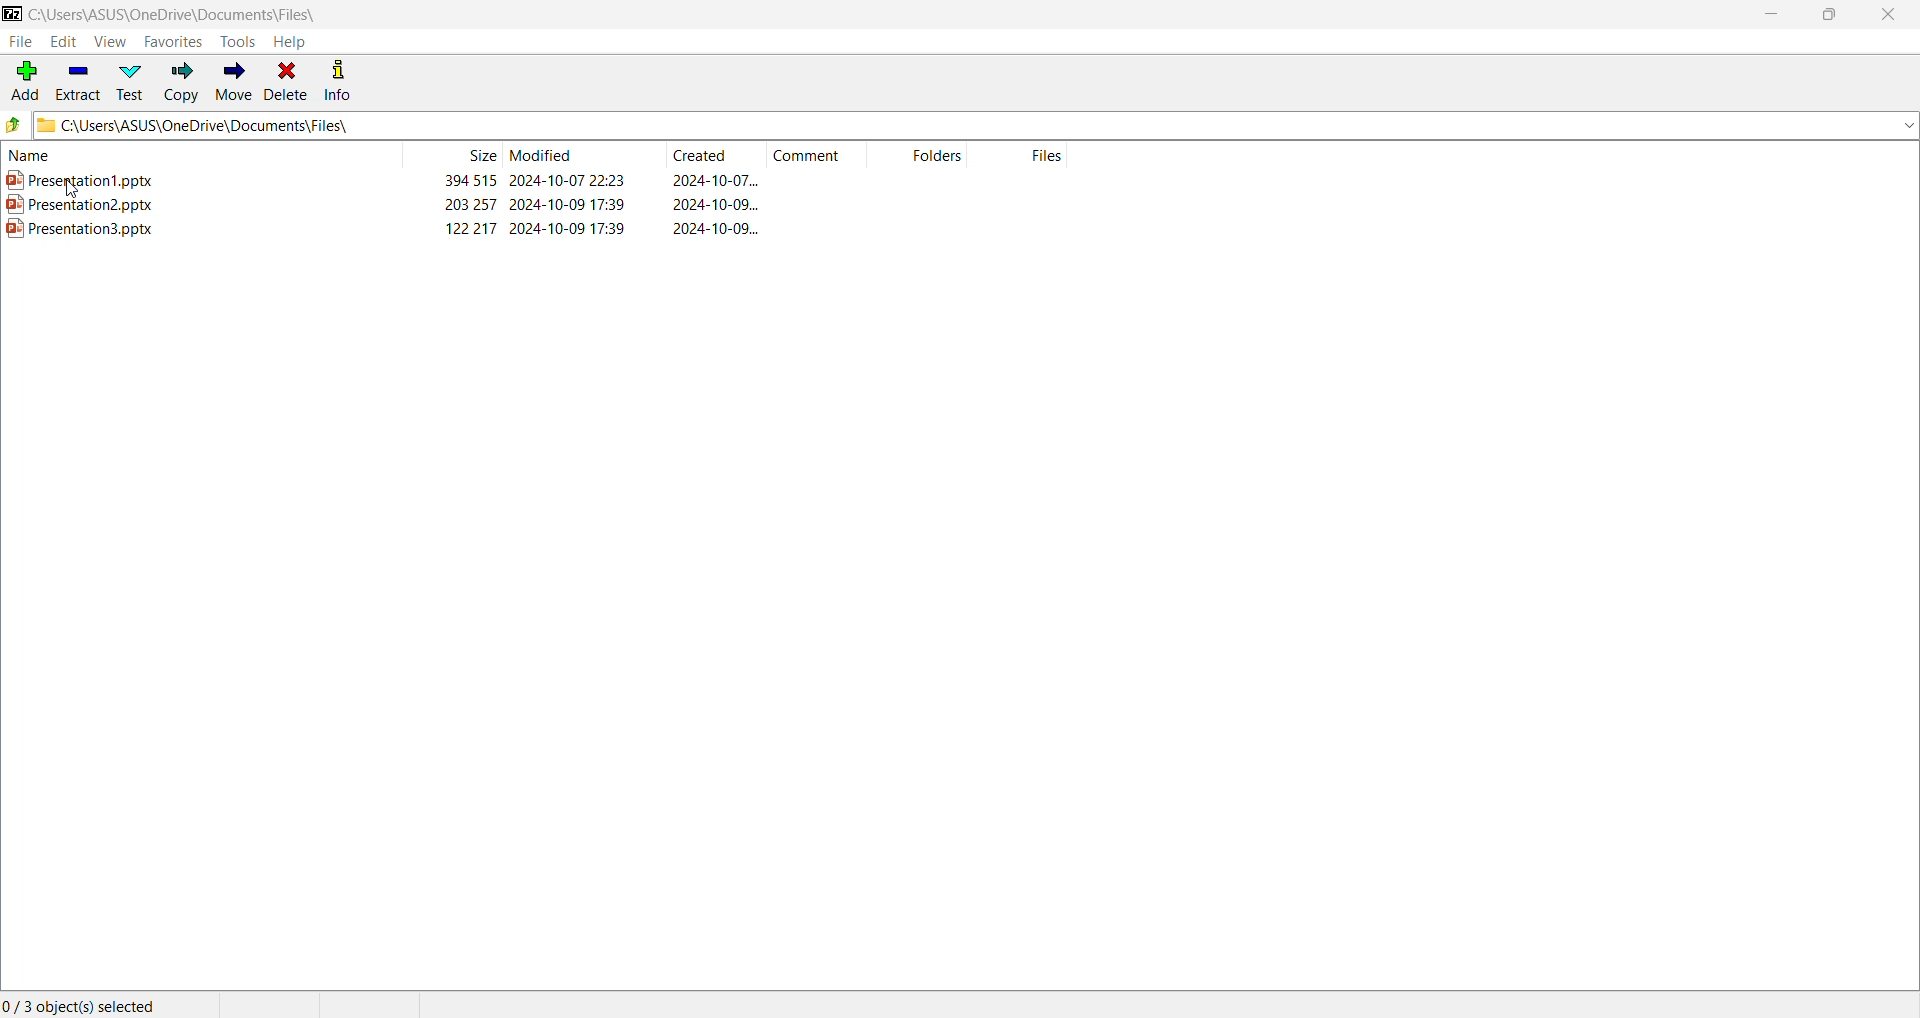 The width and height of the screenshot is (1920, 1018). What do you see at coordinates (339, 79) in the screenshot?
I see `Info` at bounding box center [339, 79].